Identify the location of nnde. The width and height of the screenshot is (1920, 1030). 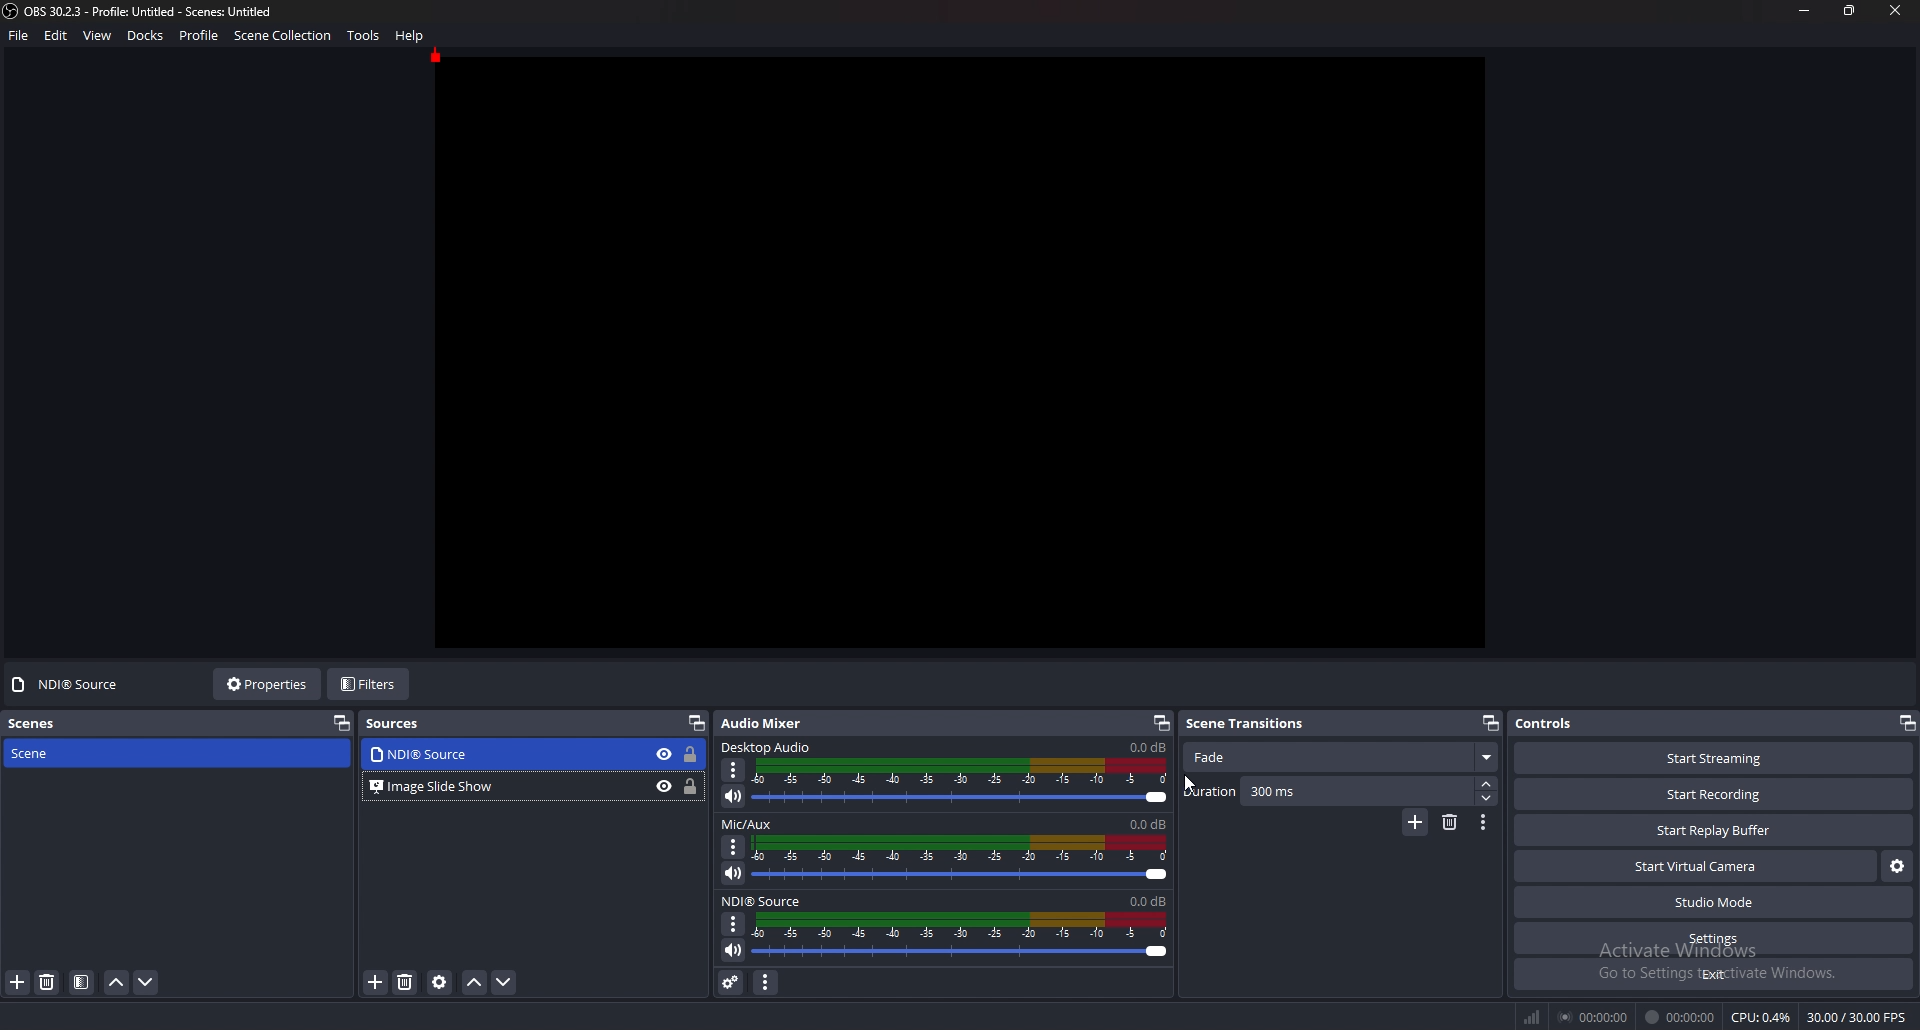
(1147, 899).